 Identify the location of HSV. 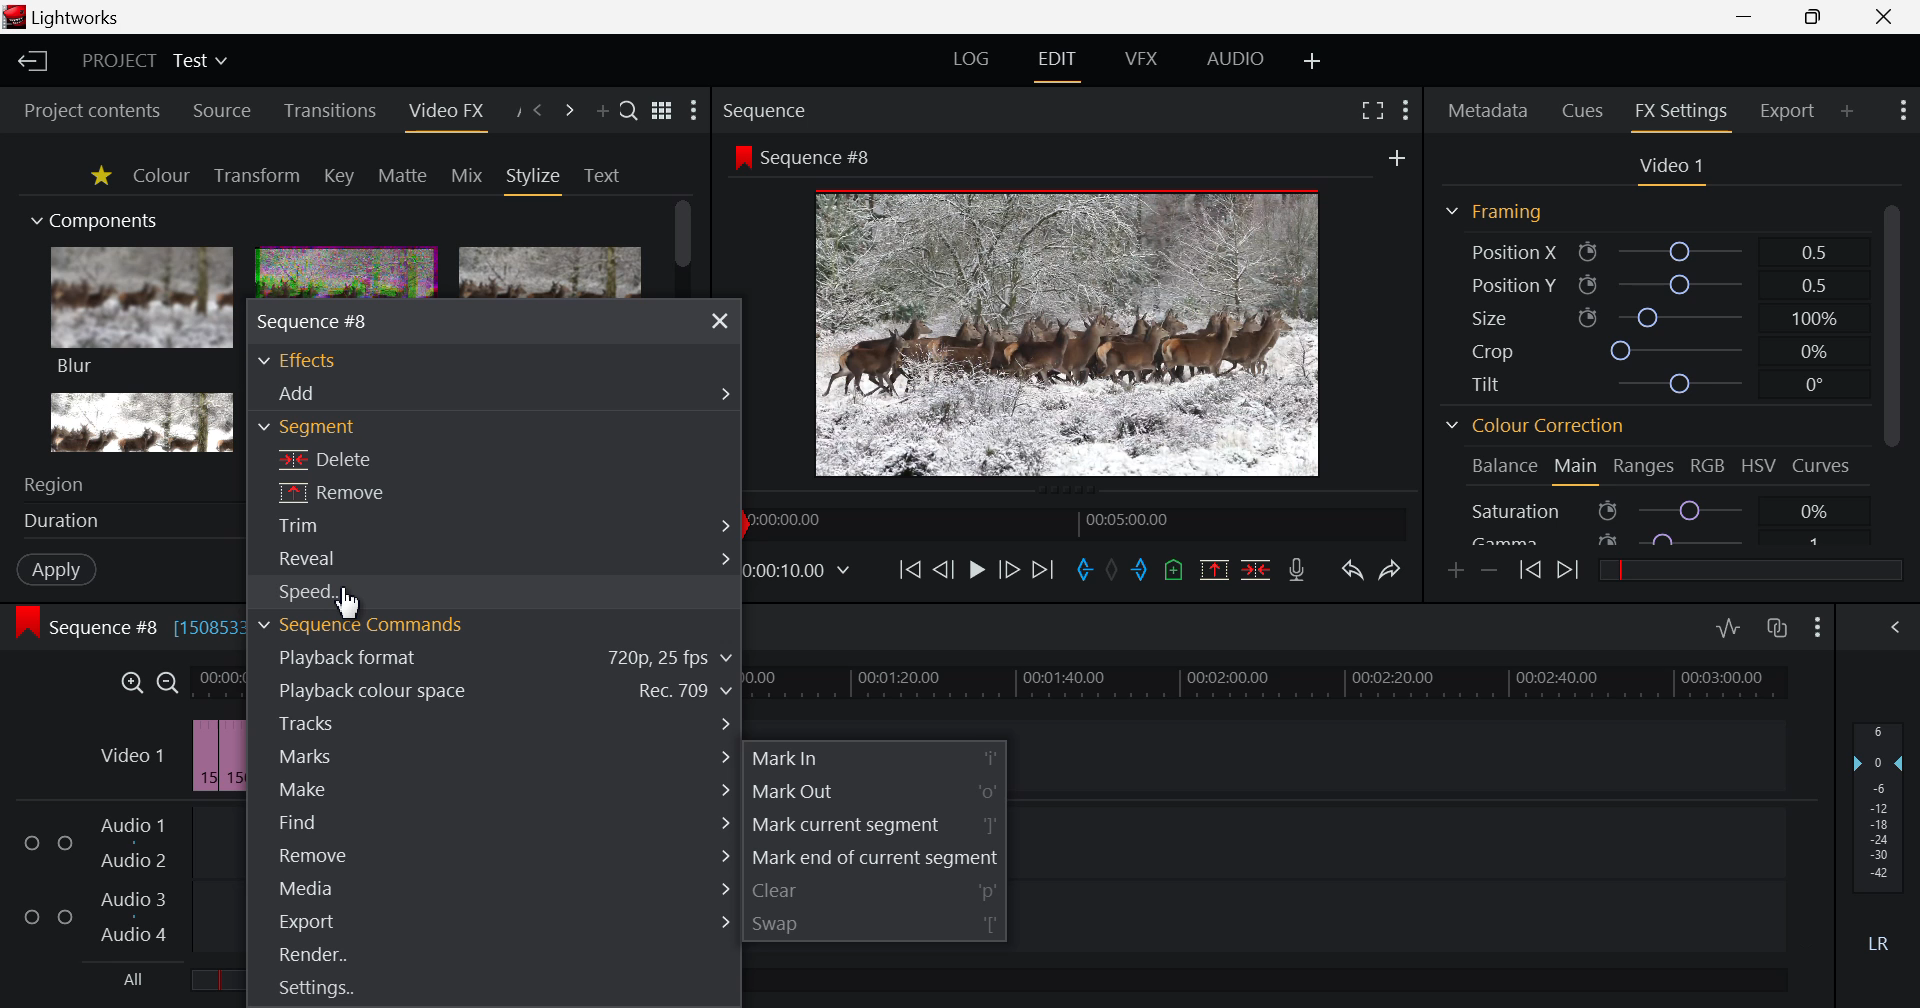
(1762, 467).